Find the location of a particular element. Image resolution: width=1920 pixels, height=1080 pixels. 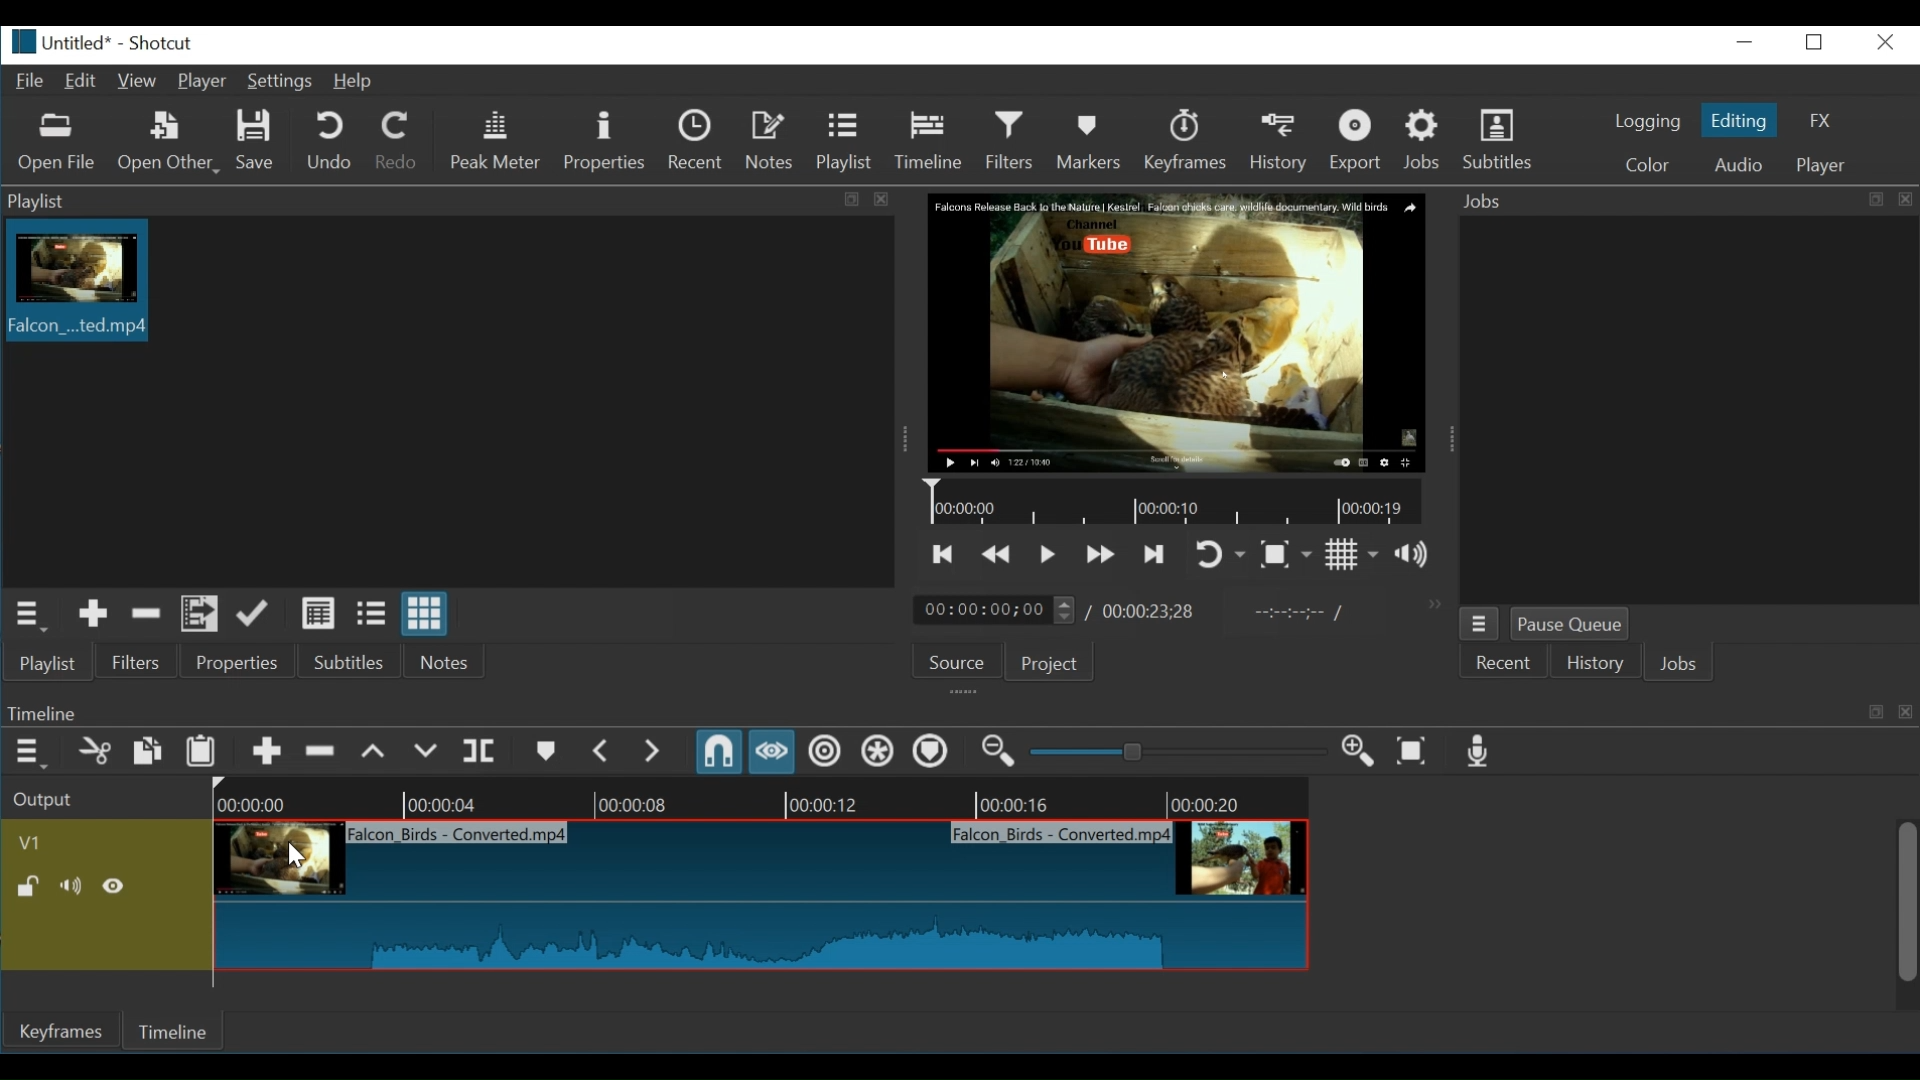

Keyframe is located at coordinates (65, 1032).